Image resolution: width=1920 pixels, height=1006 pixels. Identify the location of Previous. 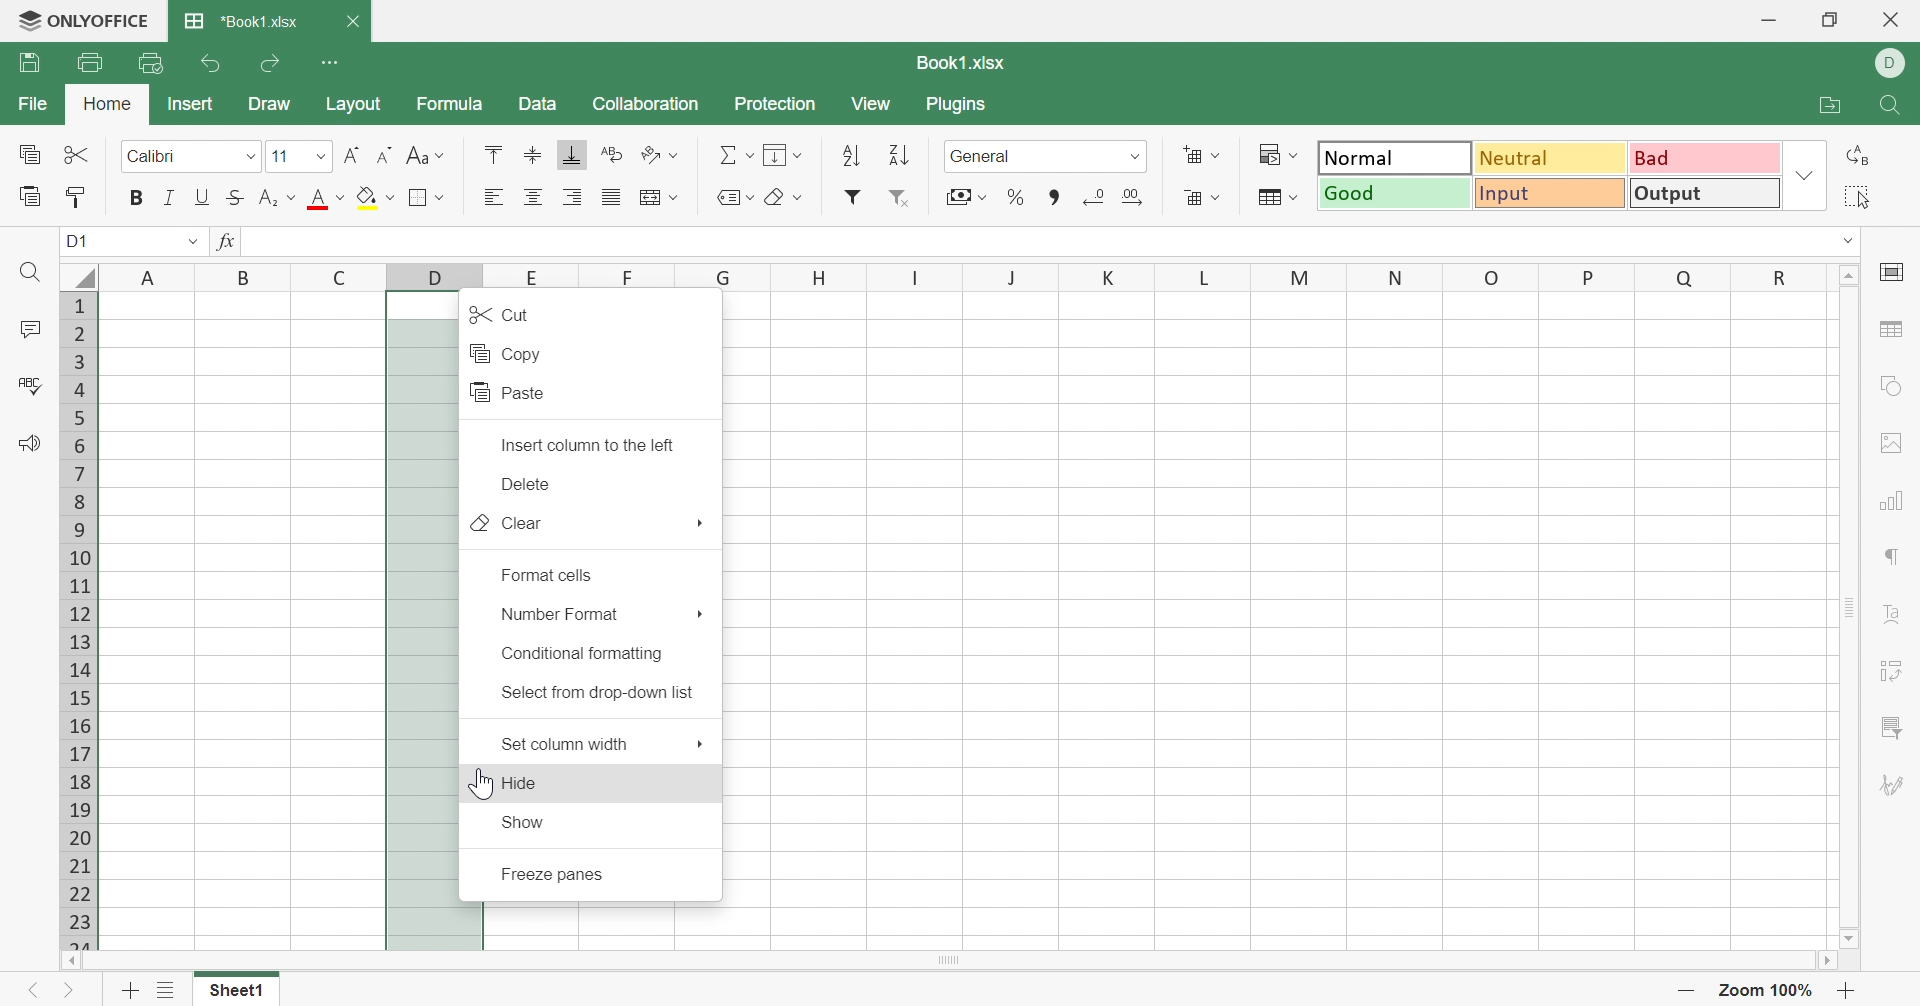
(29, 990).